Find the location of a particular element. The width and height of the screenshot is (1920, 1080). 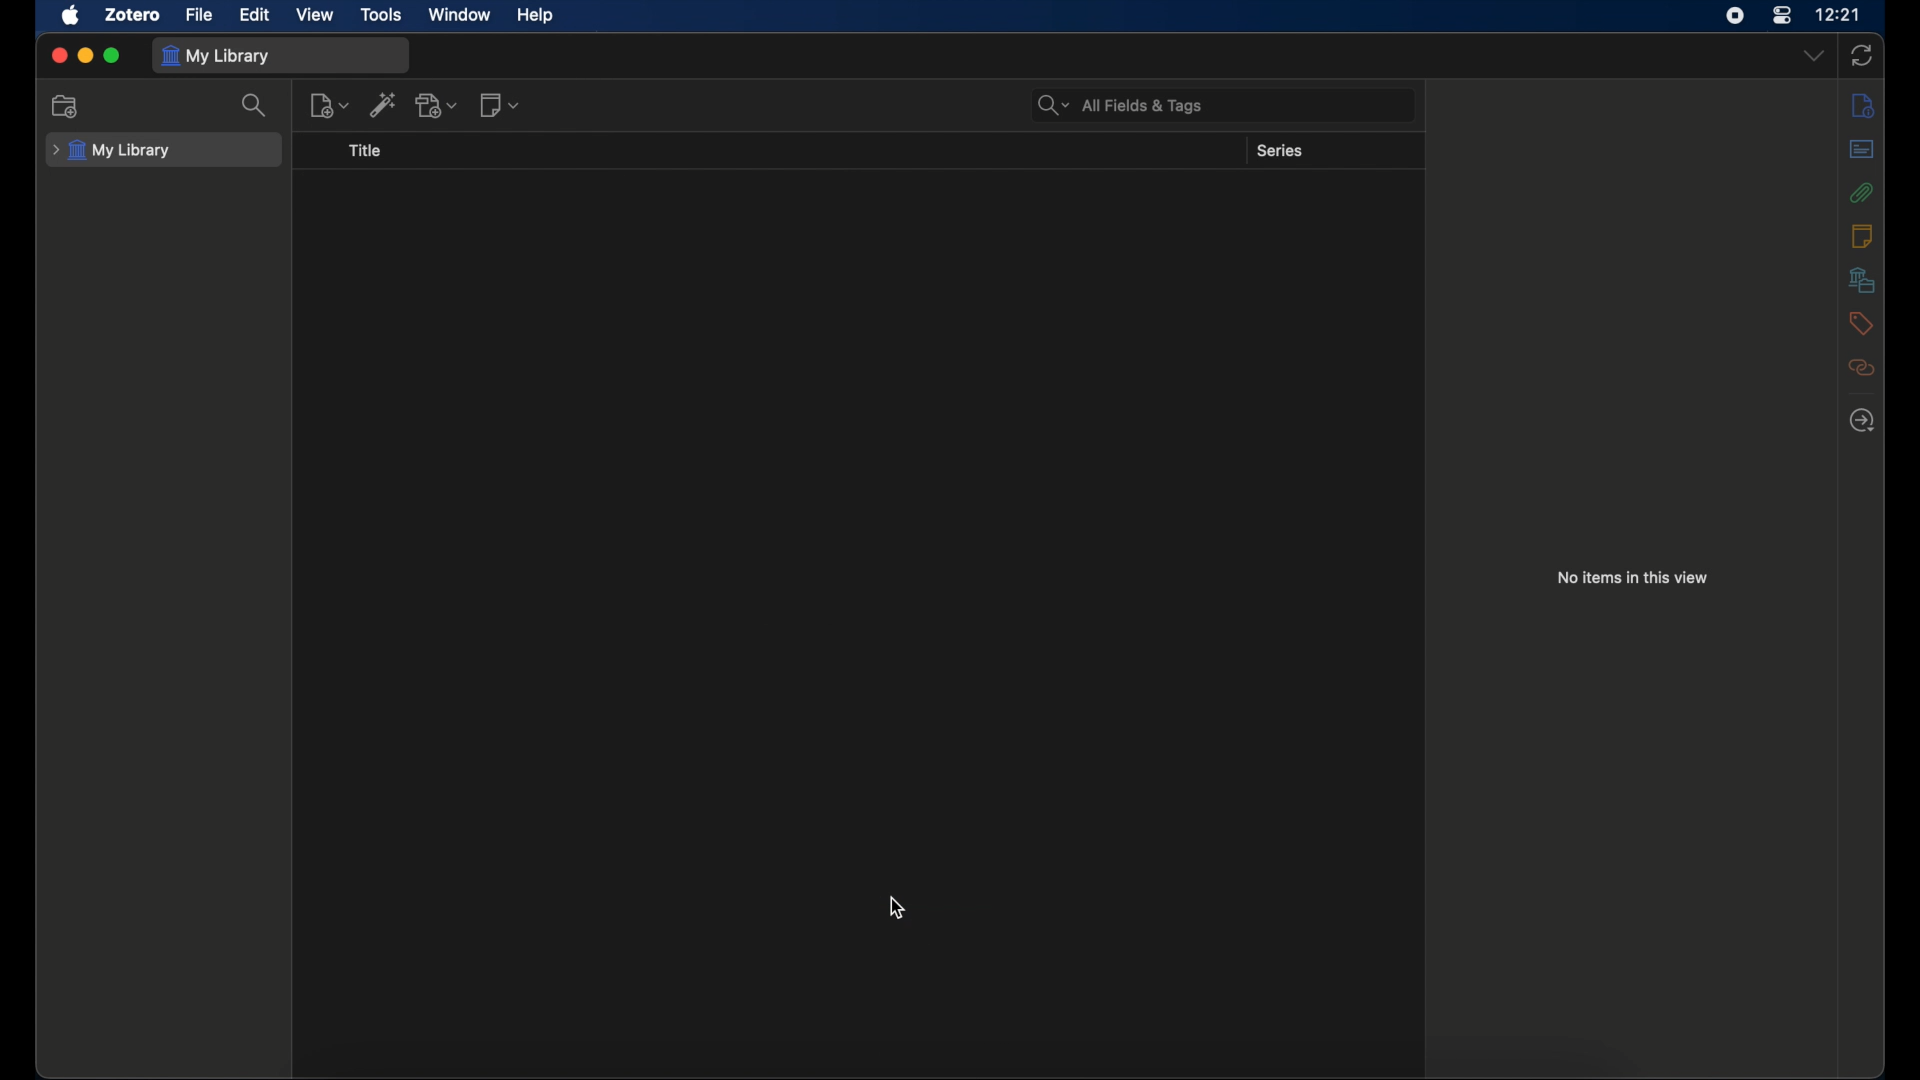

no items in this view is located at coordinates (1631, 578).